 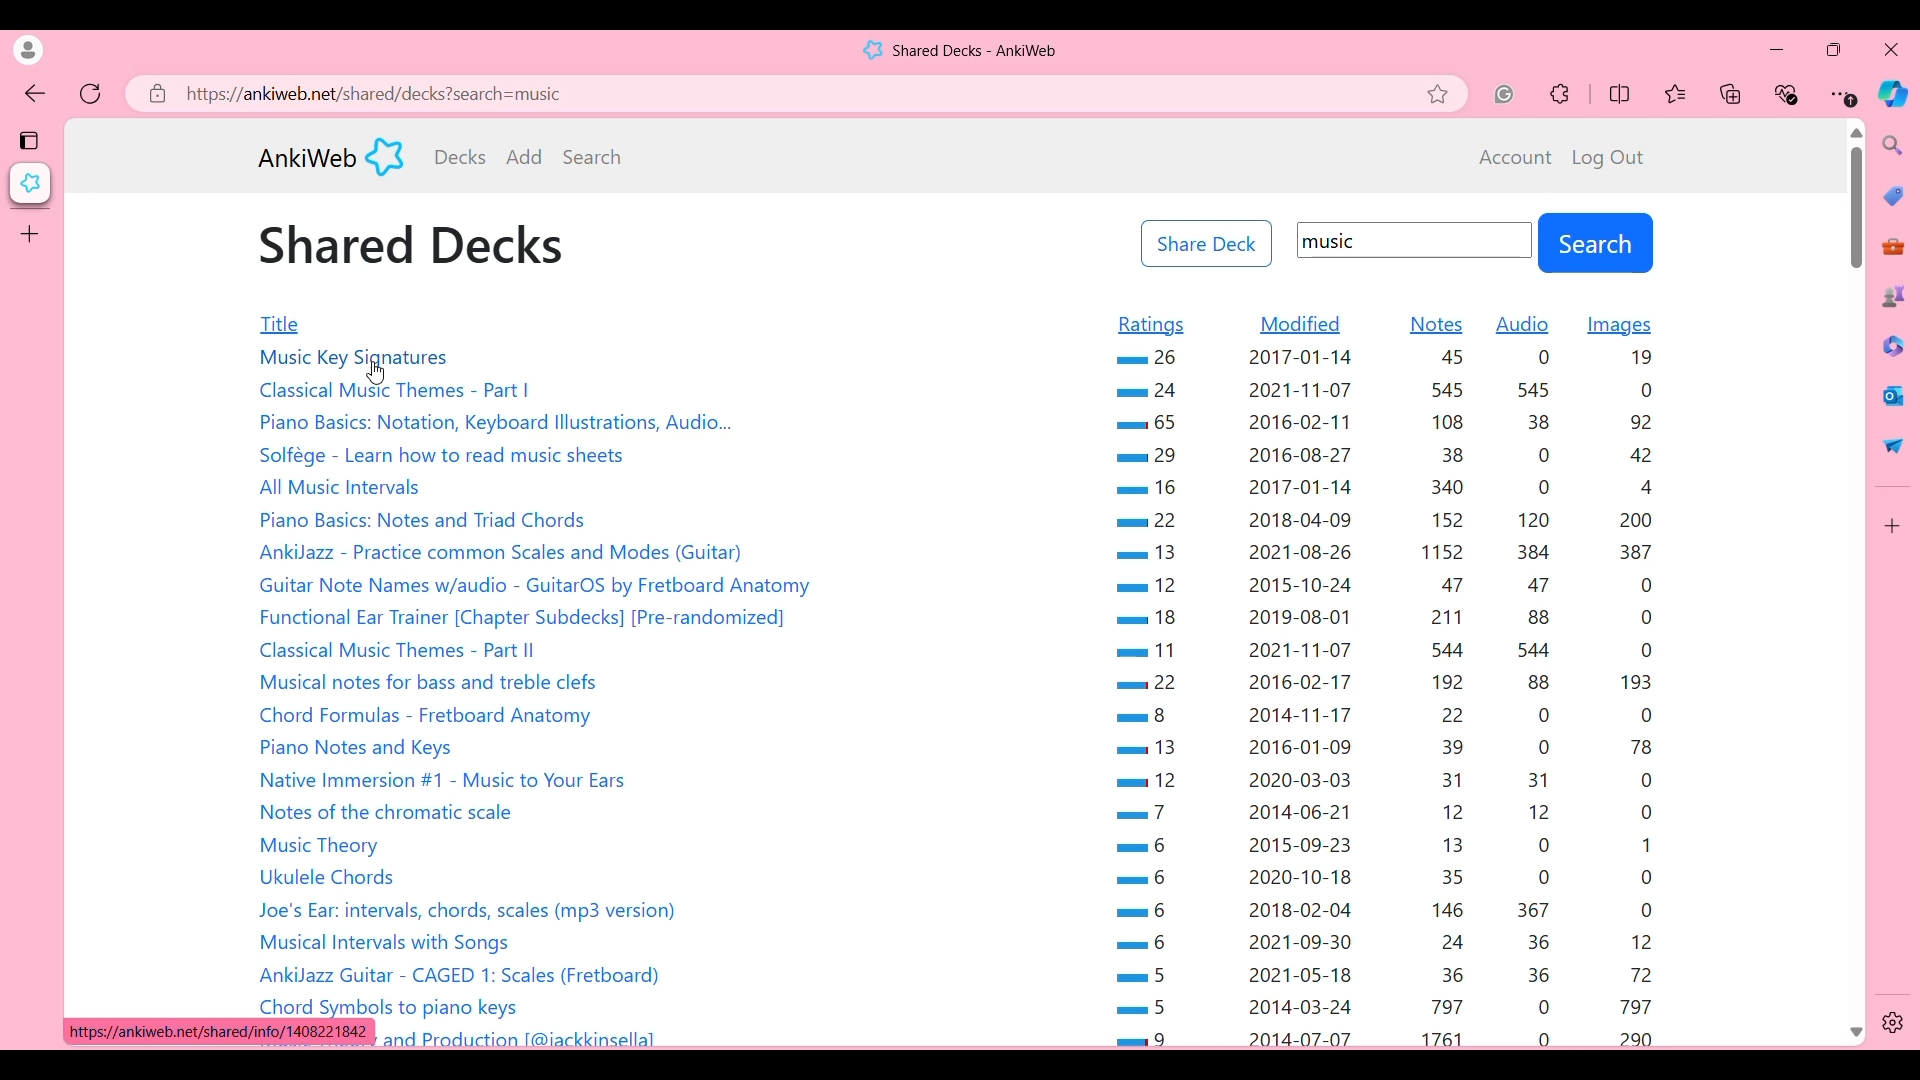 I want to click on Games, so click(x=1893, y=295).